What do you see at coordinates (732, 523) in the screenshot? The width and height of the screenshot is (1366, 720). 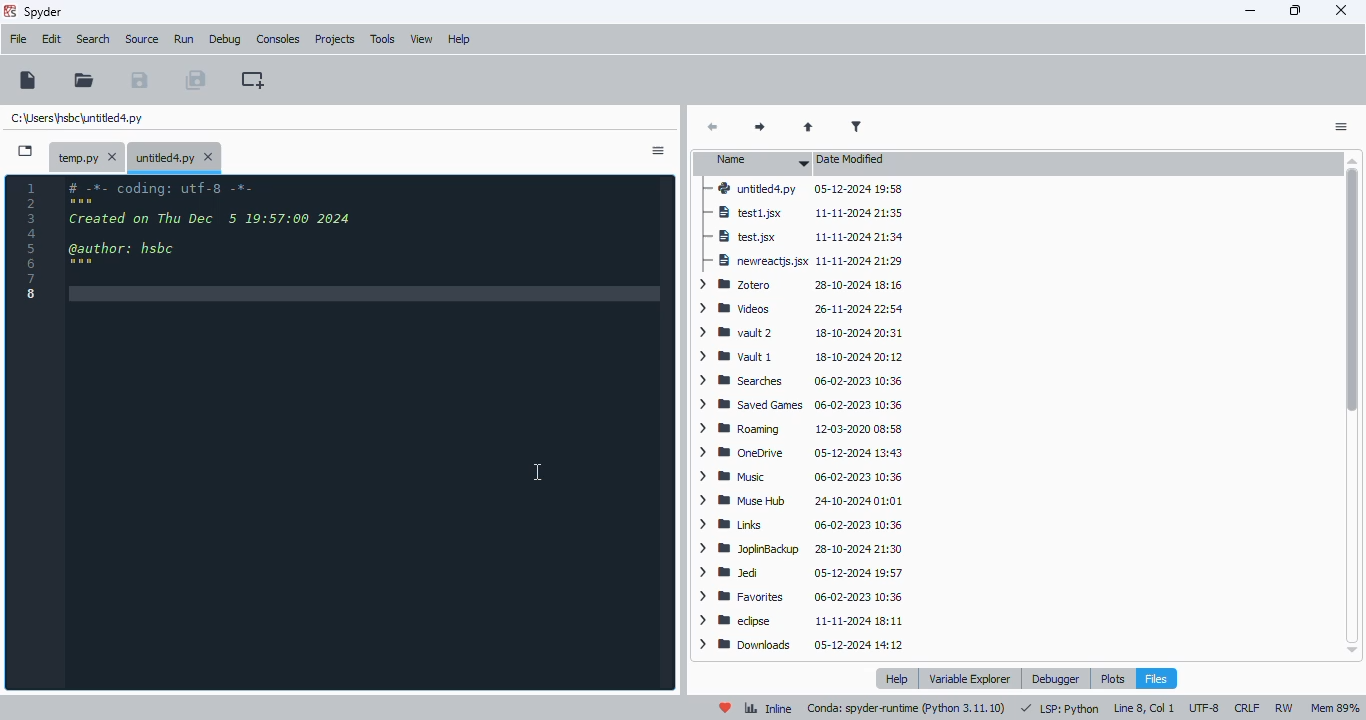 I see `Links` at bounding box center [732, 523].